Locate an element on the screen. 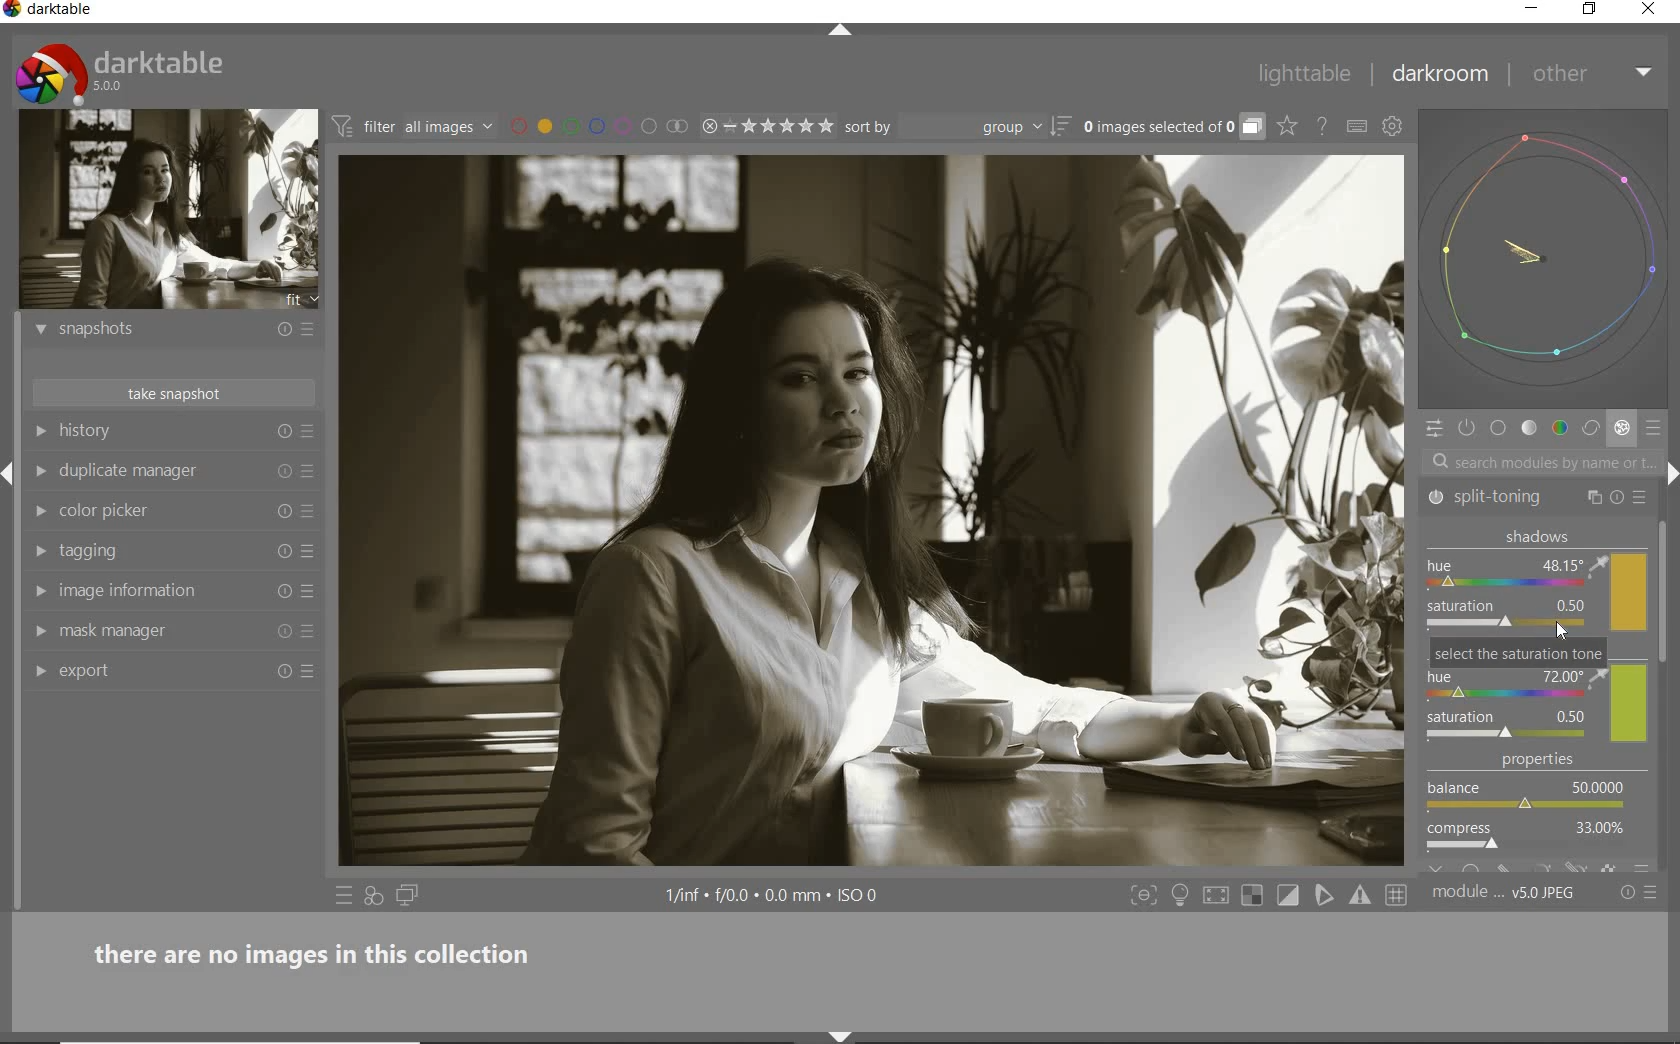 The height and width of the screenshot is (1044, 1680). selected image is located at coordinates (872, 516).